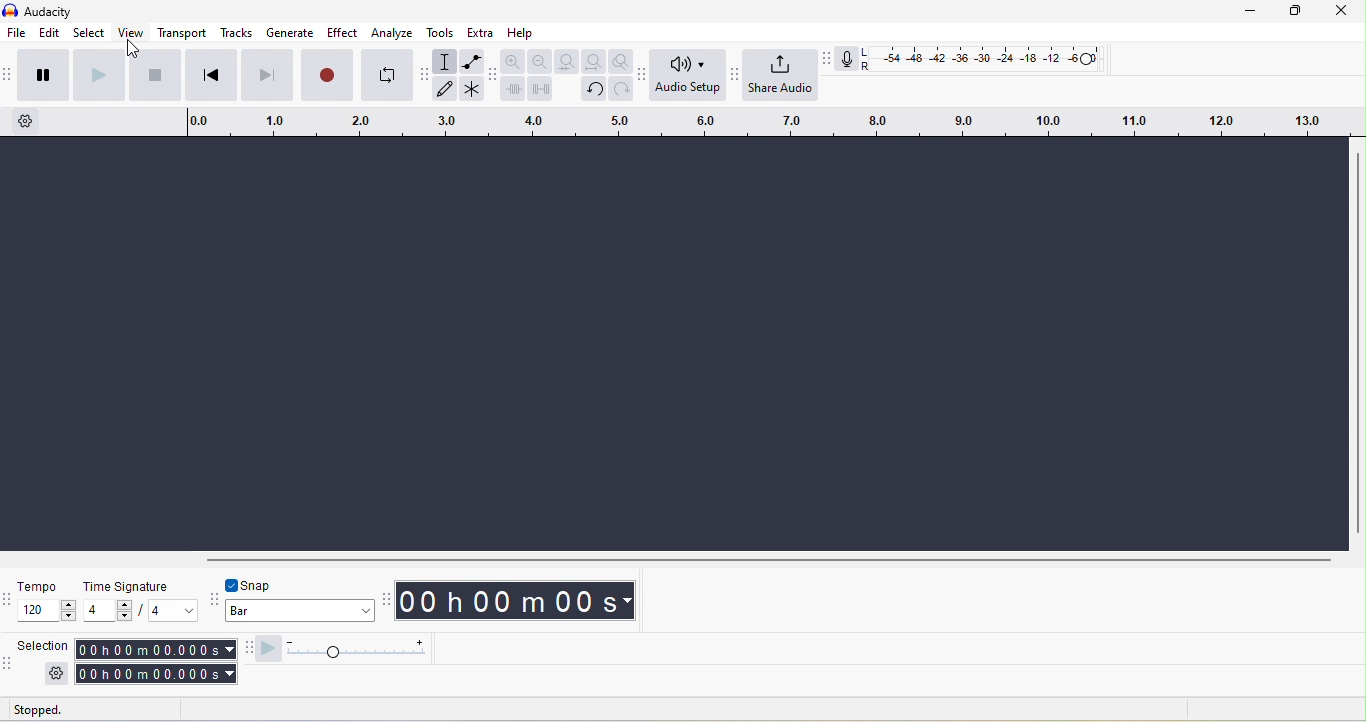 The height and width of the screenshot is (722, 1366). I want to click on silence audio selection, so click(540, 89).